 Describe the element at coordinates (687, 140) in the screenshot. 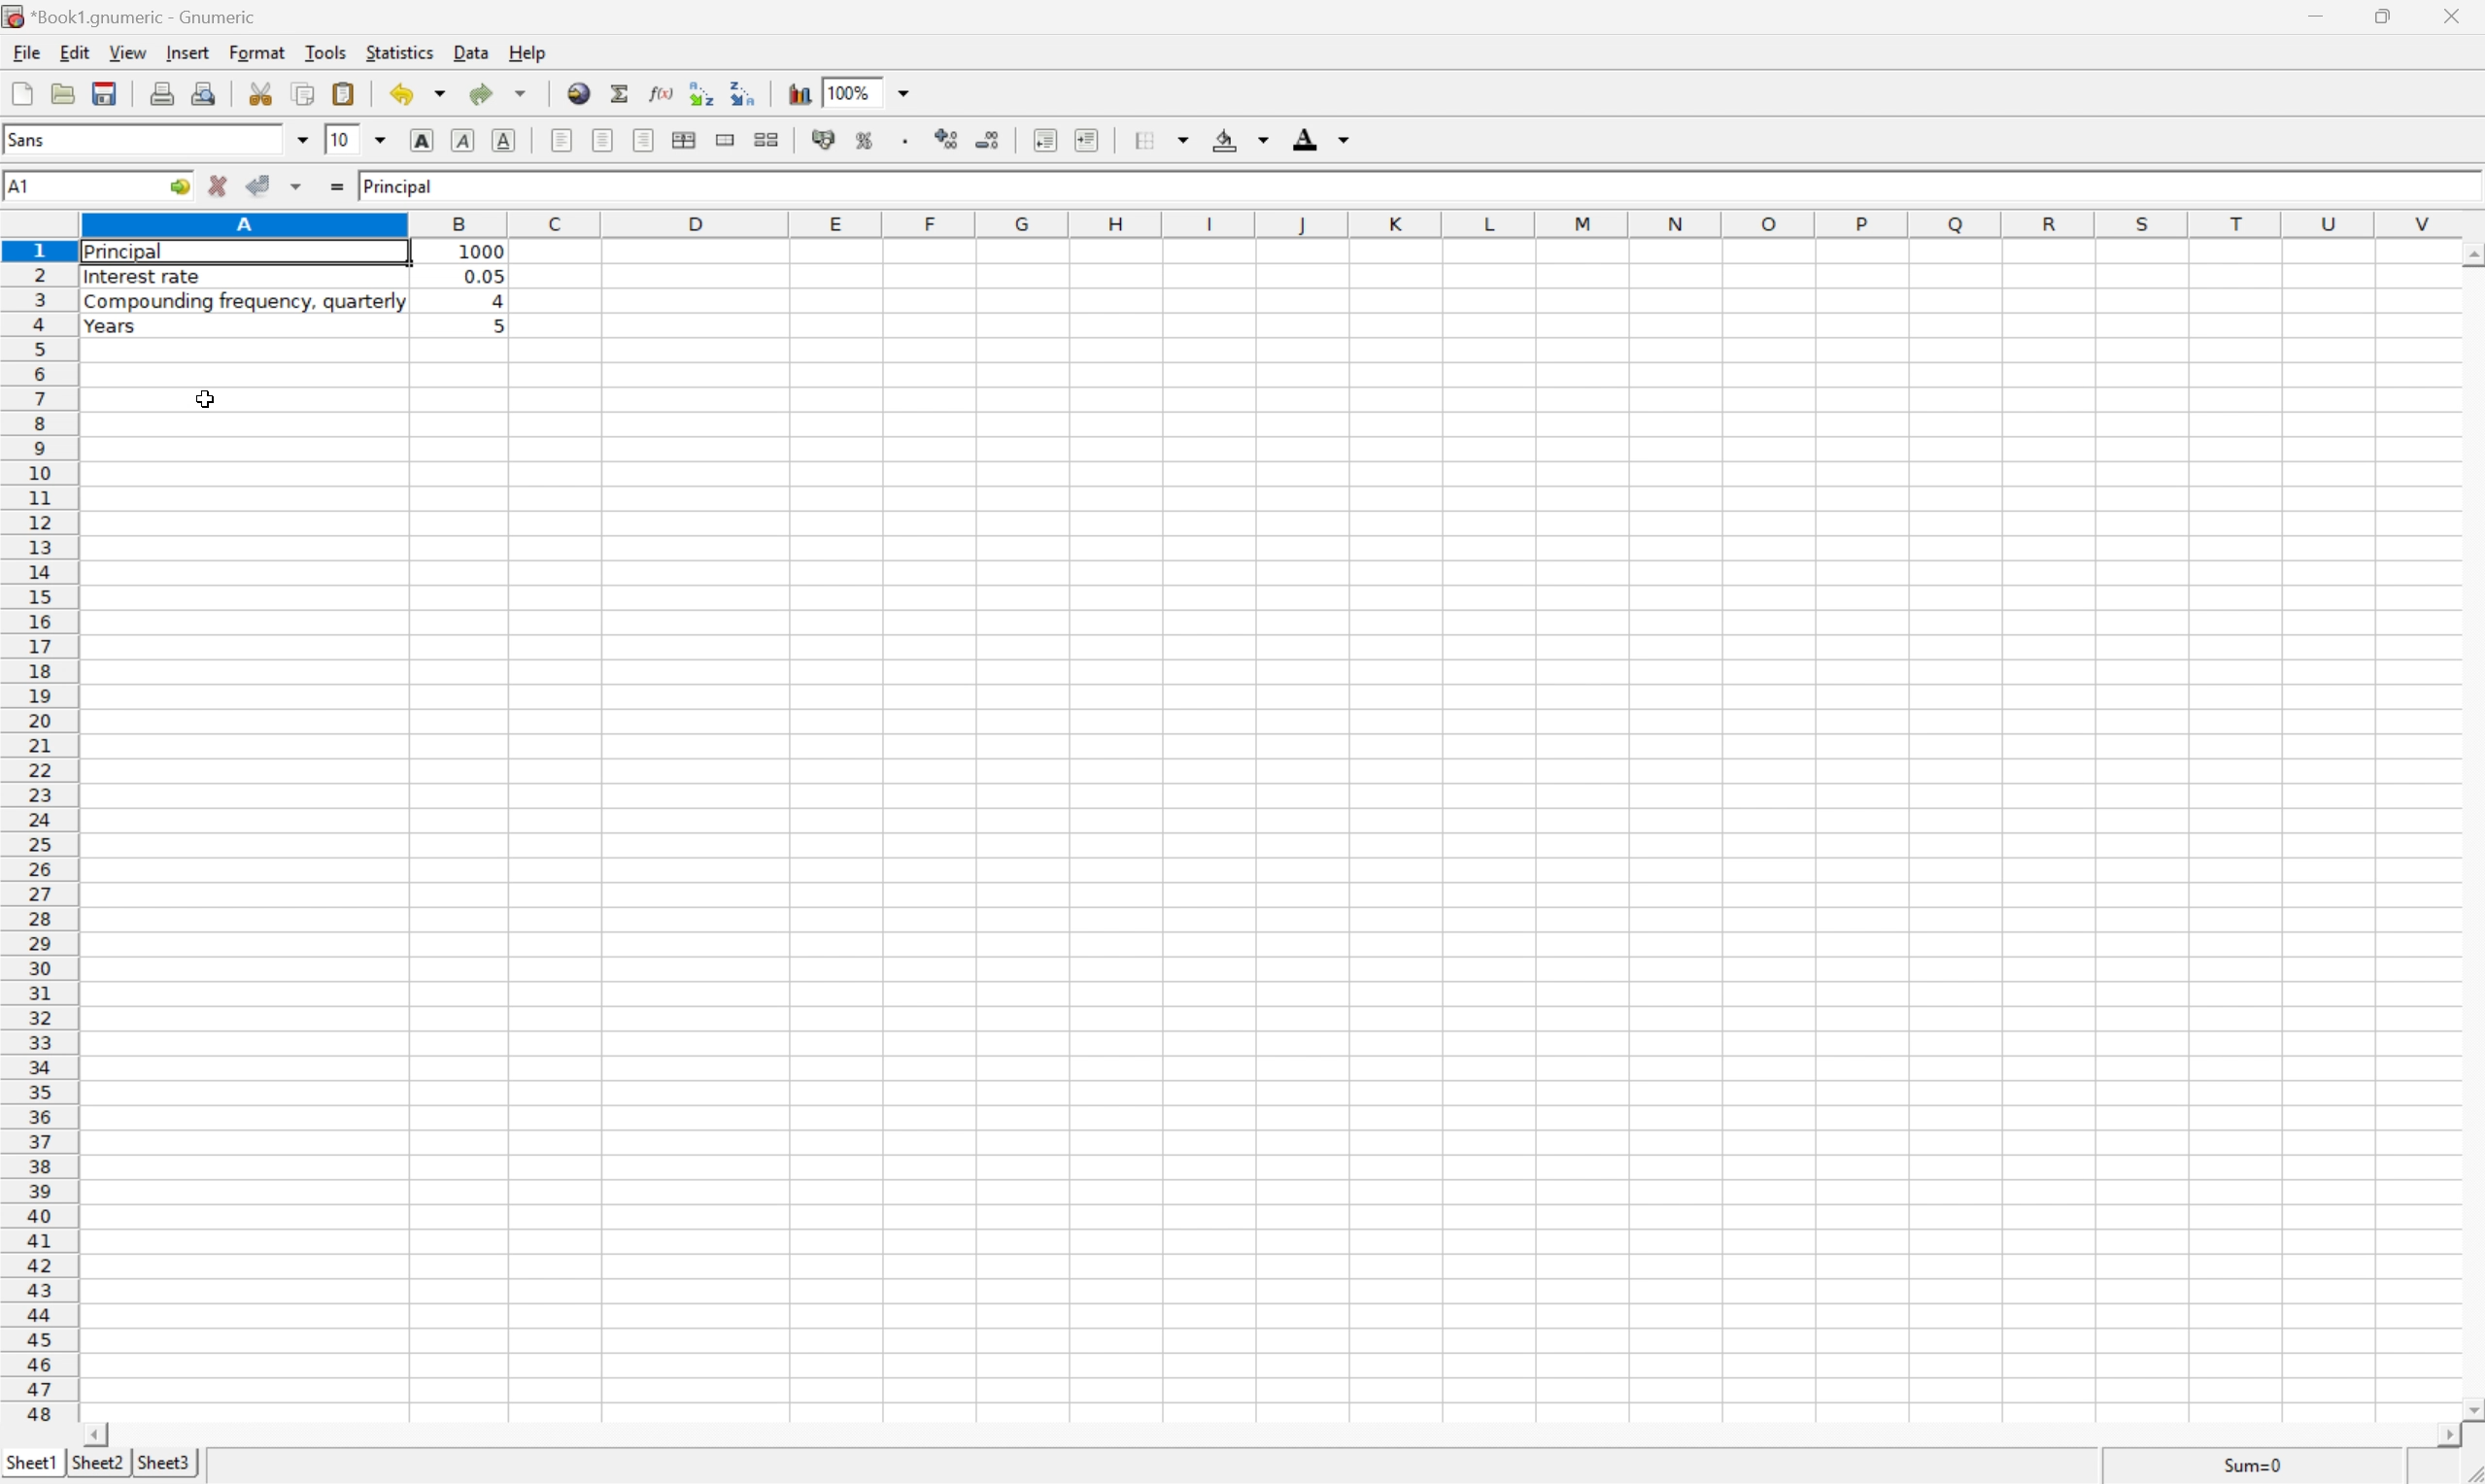

I see `center horizontally` at that location.